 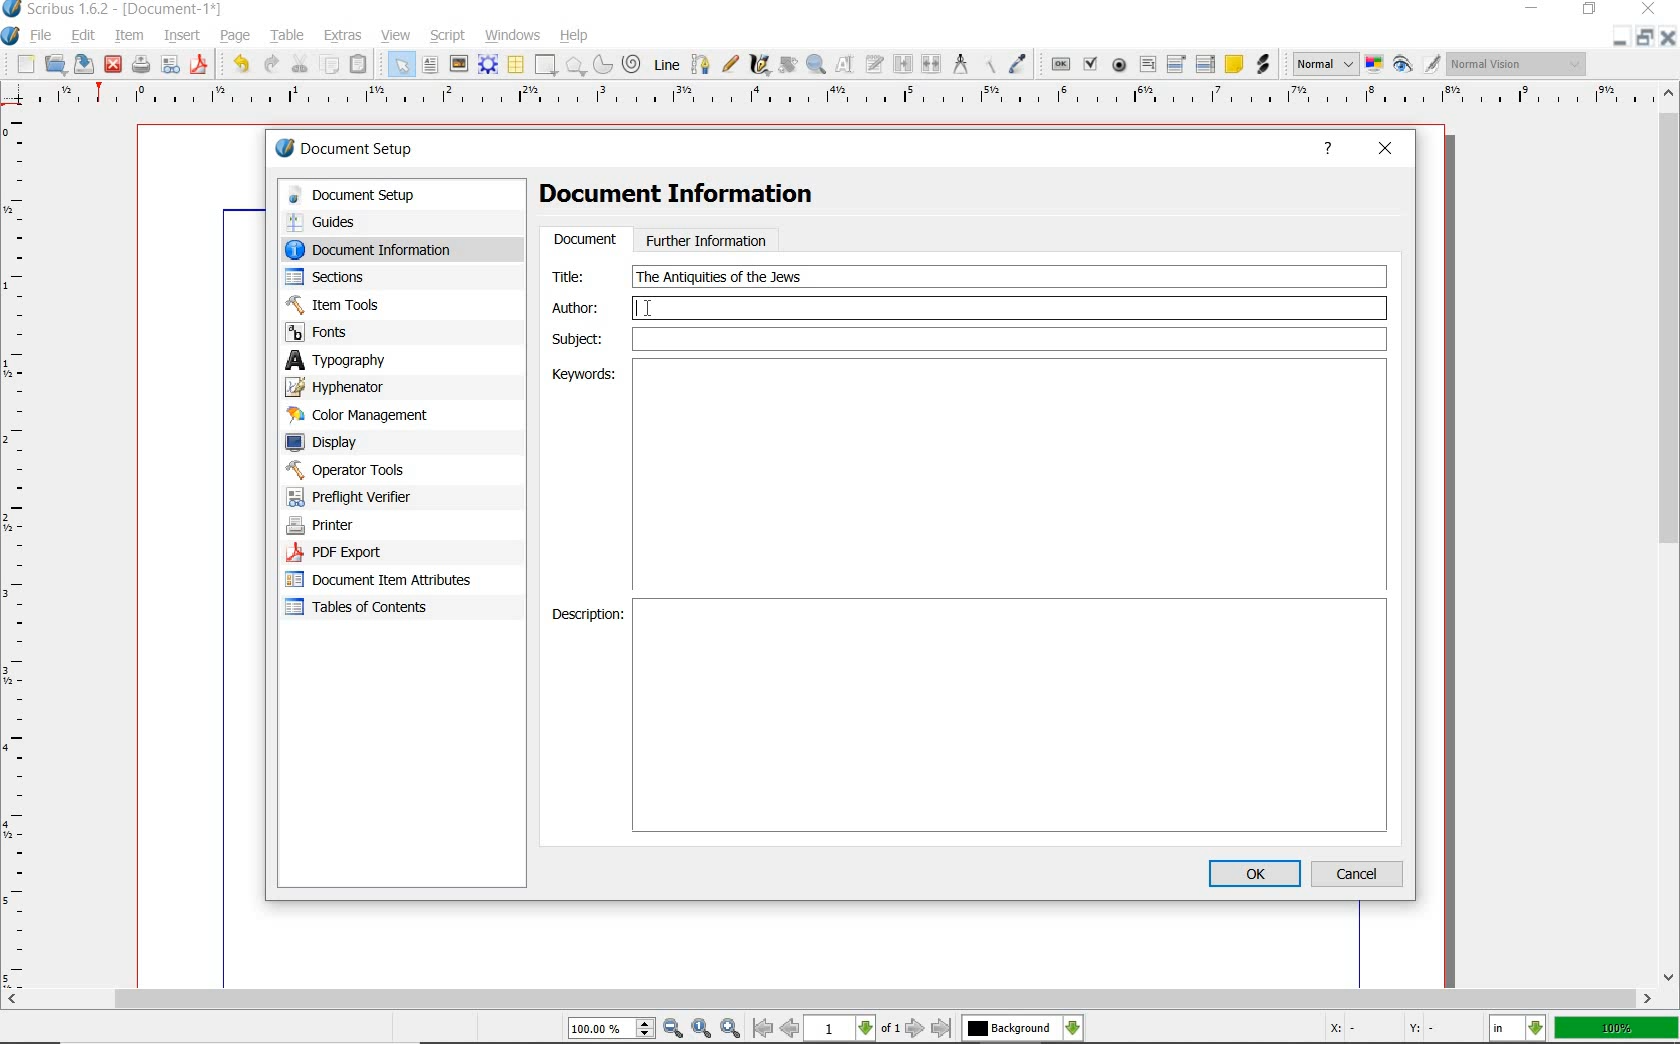 What do you see at coordinates (657, 1028) in the screenshot?
I see `zoom in/zoom to/zoom out` at bounding box center [657, 1028].